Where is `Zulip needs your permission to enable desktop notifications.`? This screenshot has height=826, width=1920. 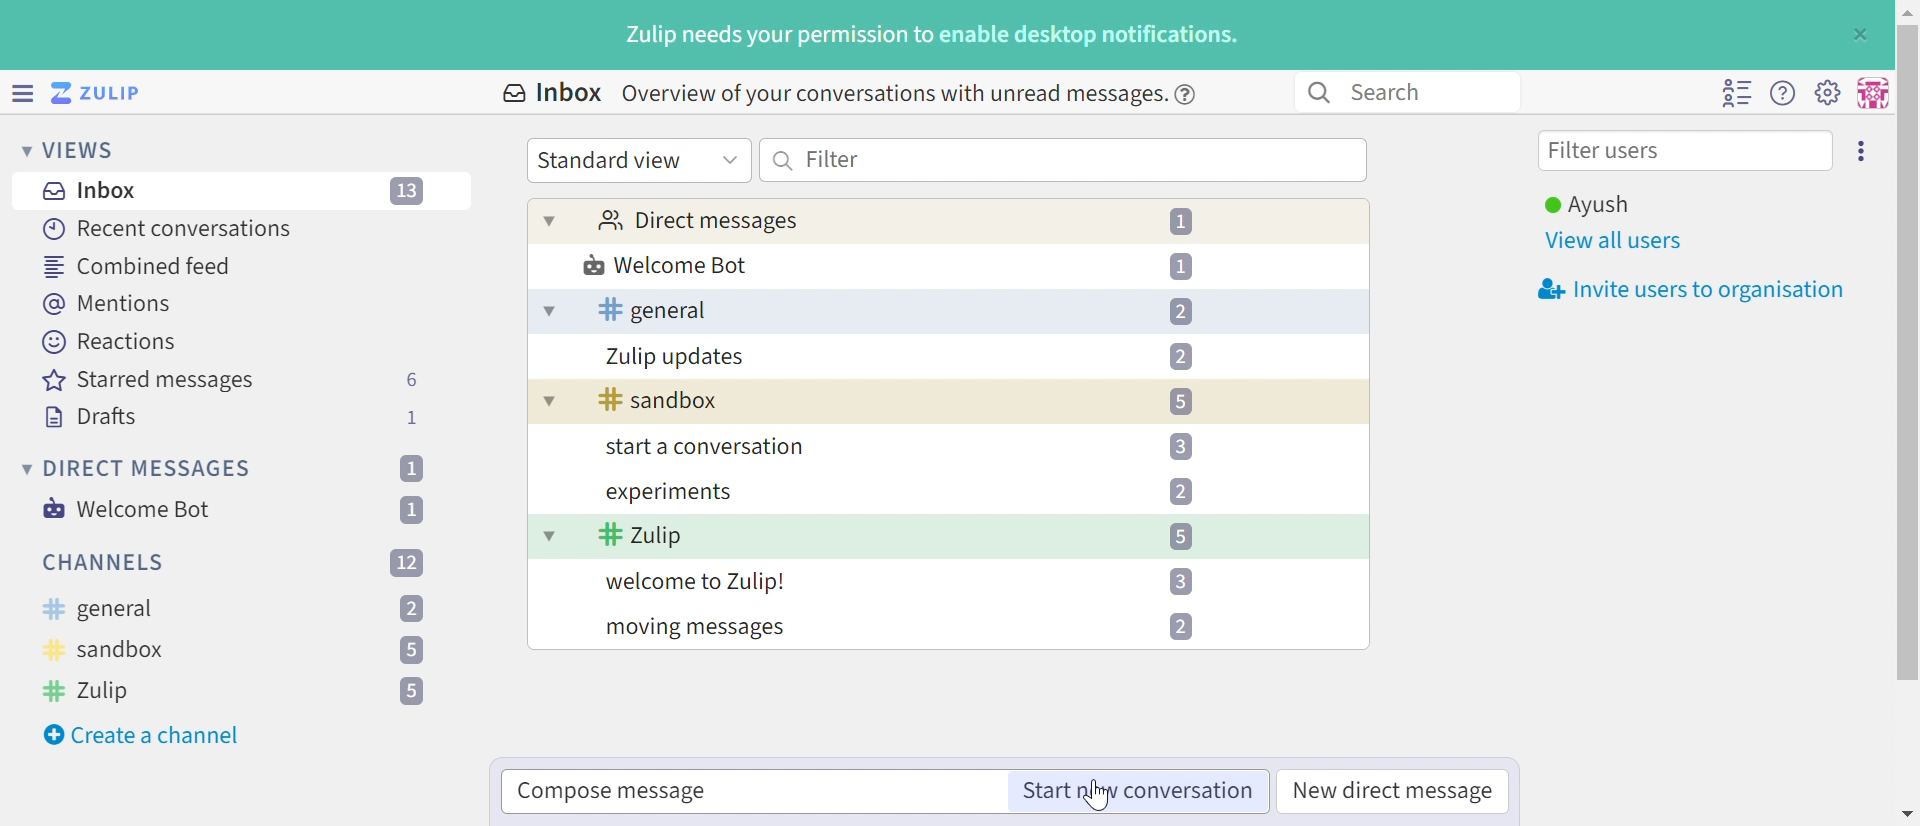
Zulip needs your permission to enable desktop notifications. is located at coordinates (933, 37).